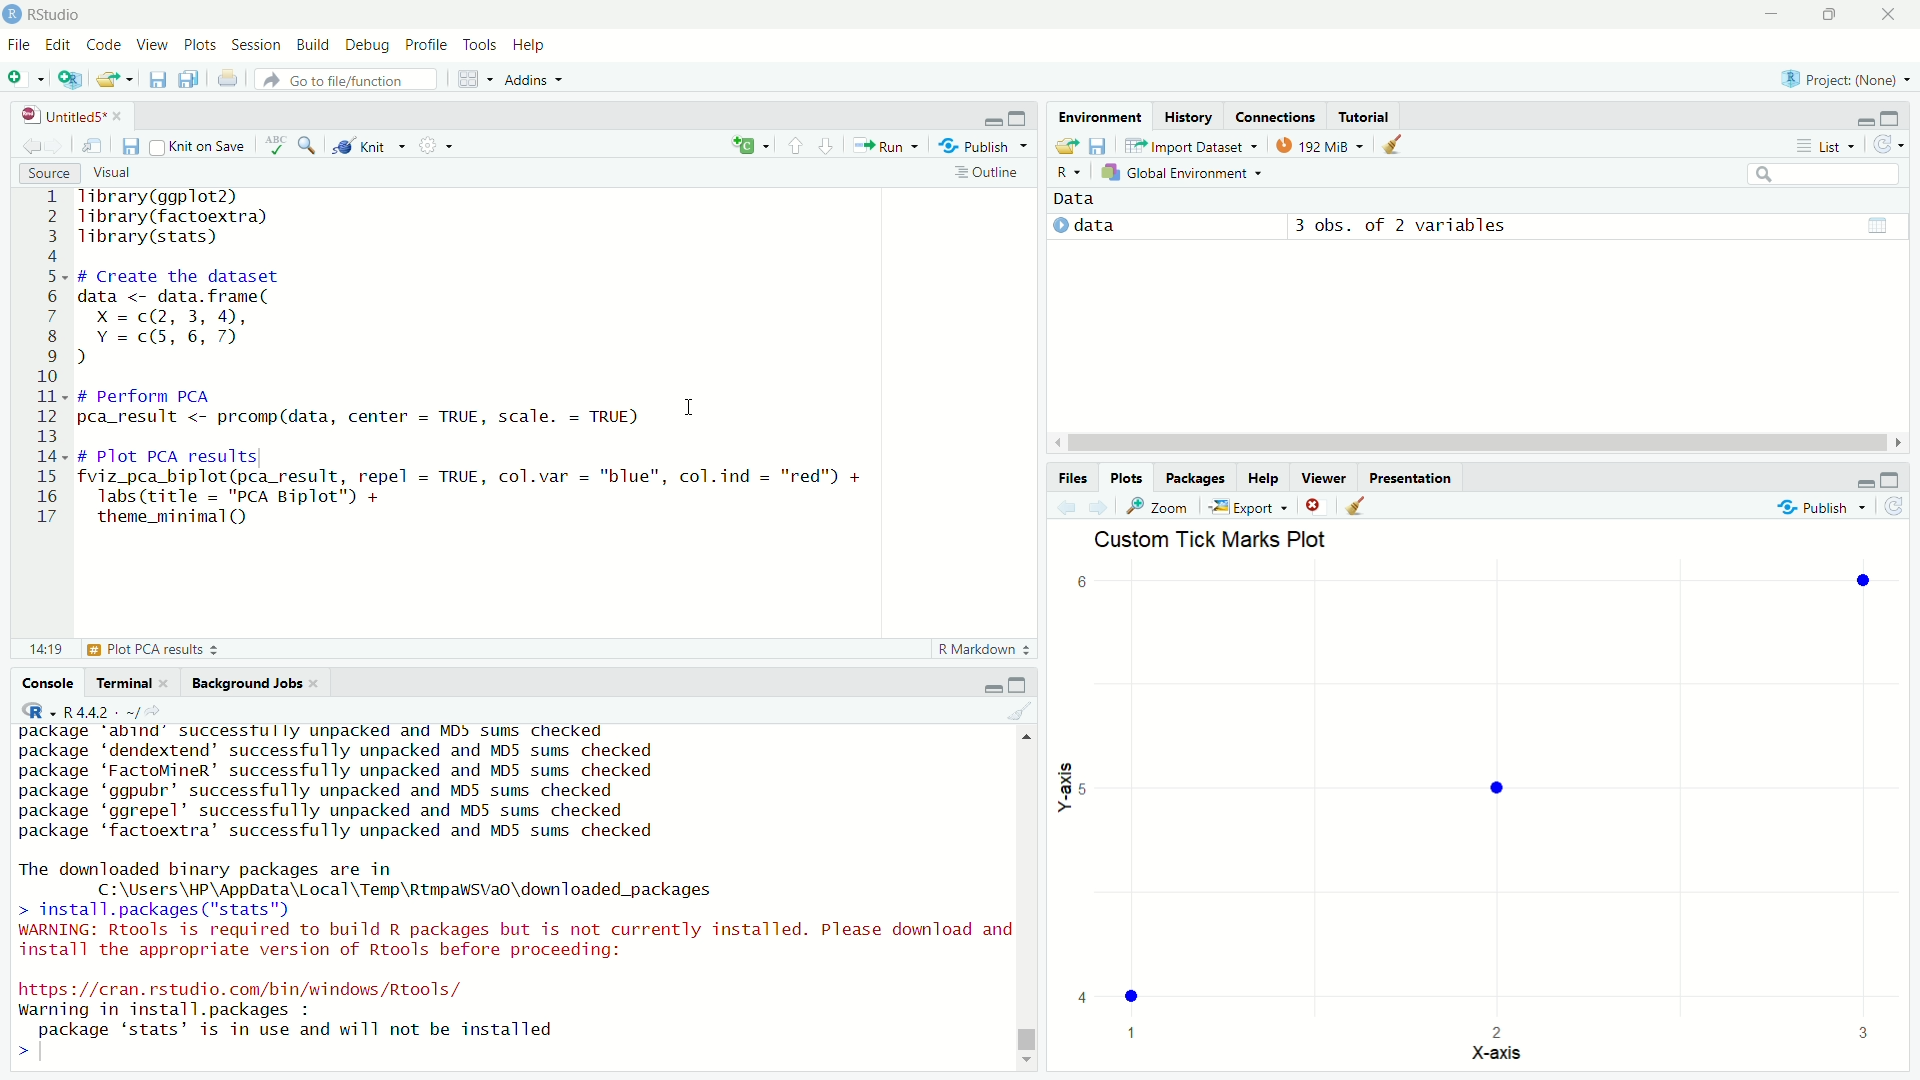  Describe the element at coordinates (1863, 119) in the screenshot. I see `minimize` at that location.